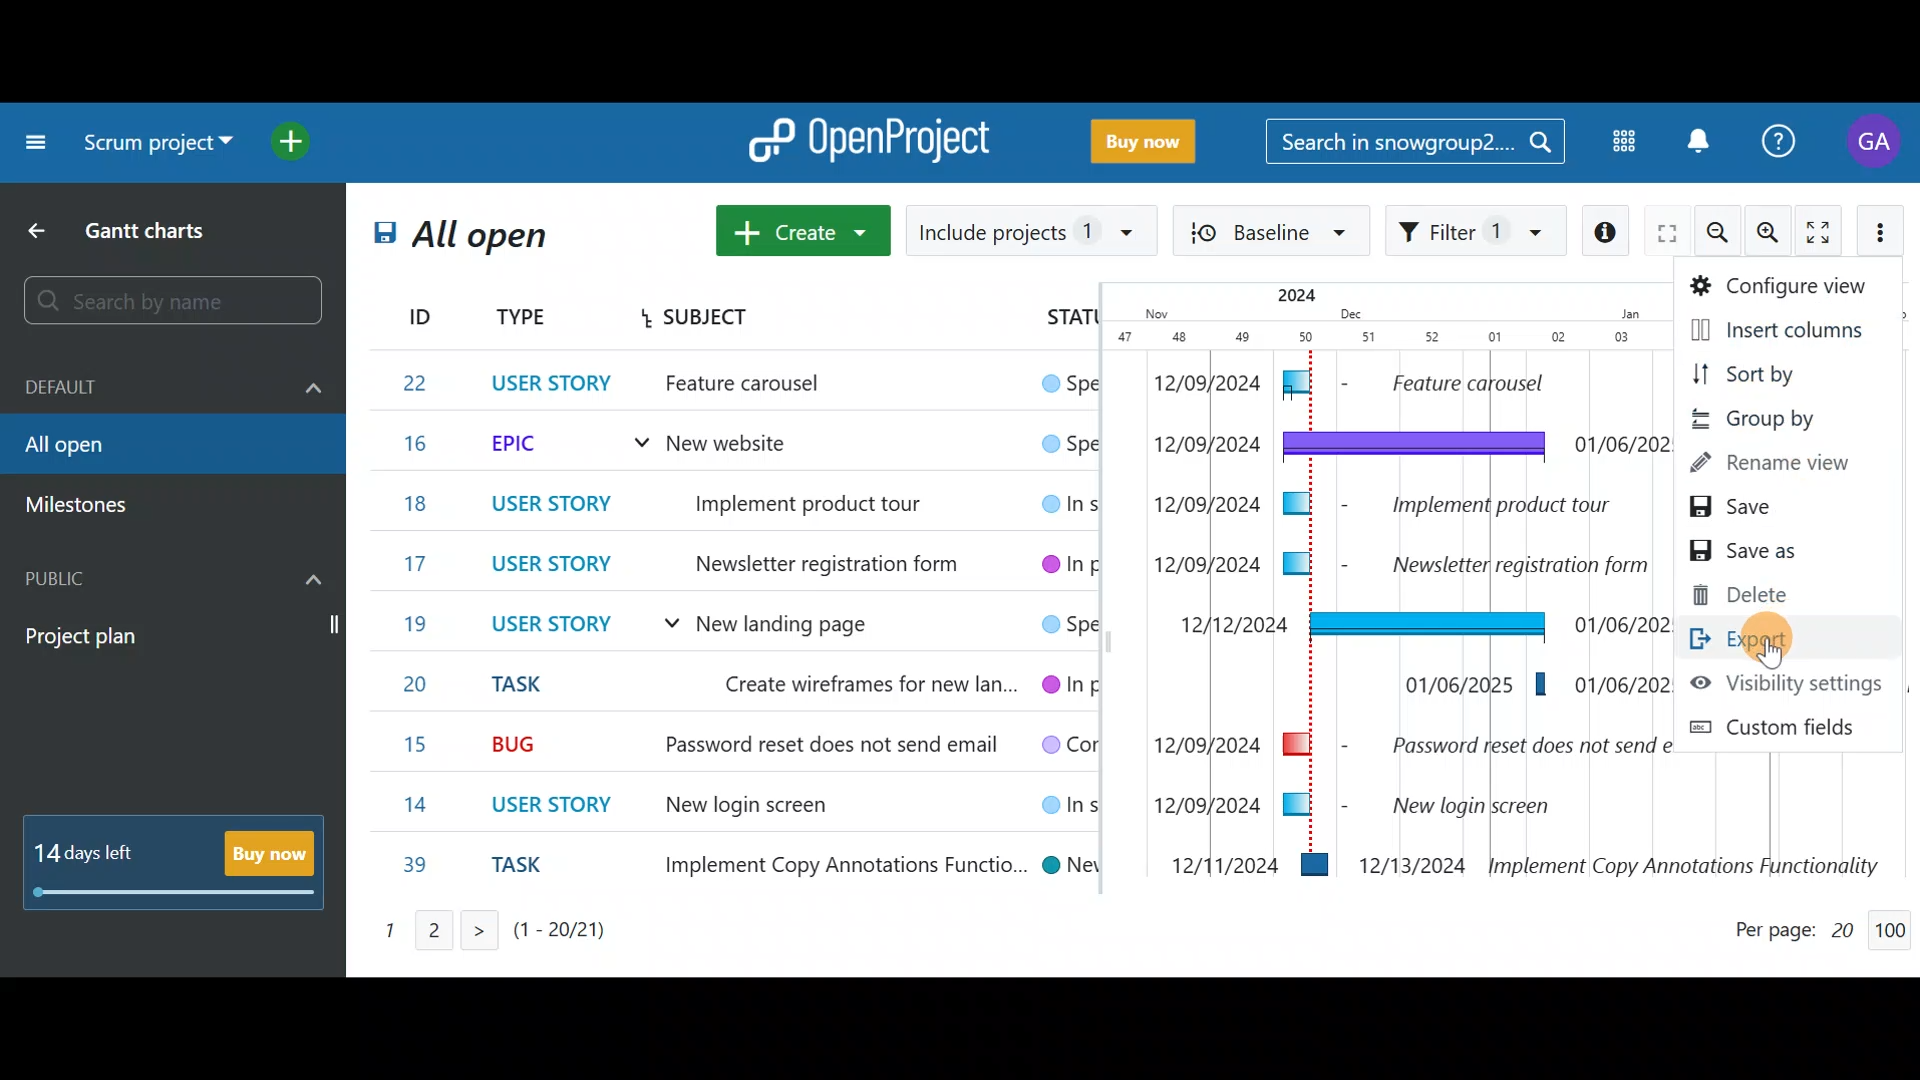 The width and height of the screenshot is (1920, 1080). I want to click on All open, so click(156, 447).